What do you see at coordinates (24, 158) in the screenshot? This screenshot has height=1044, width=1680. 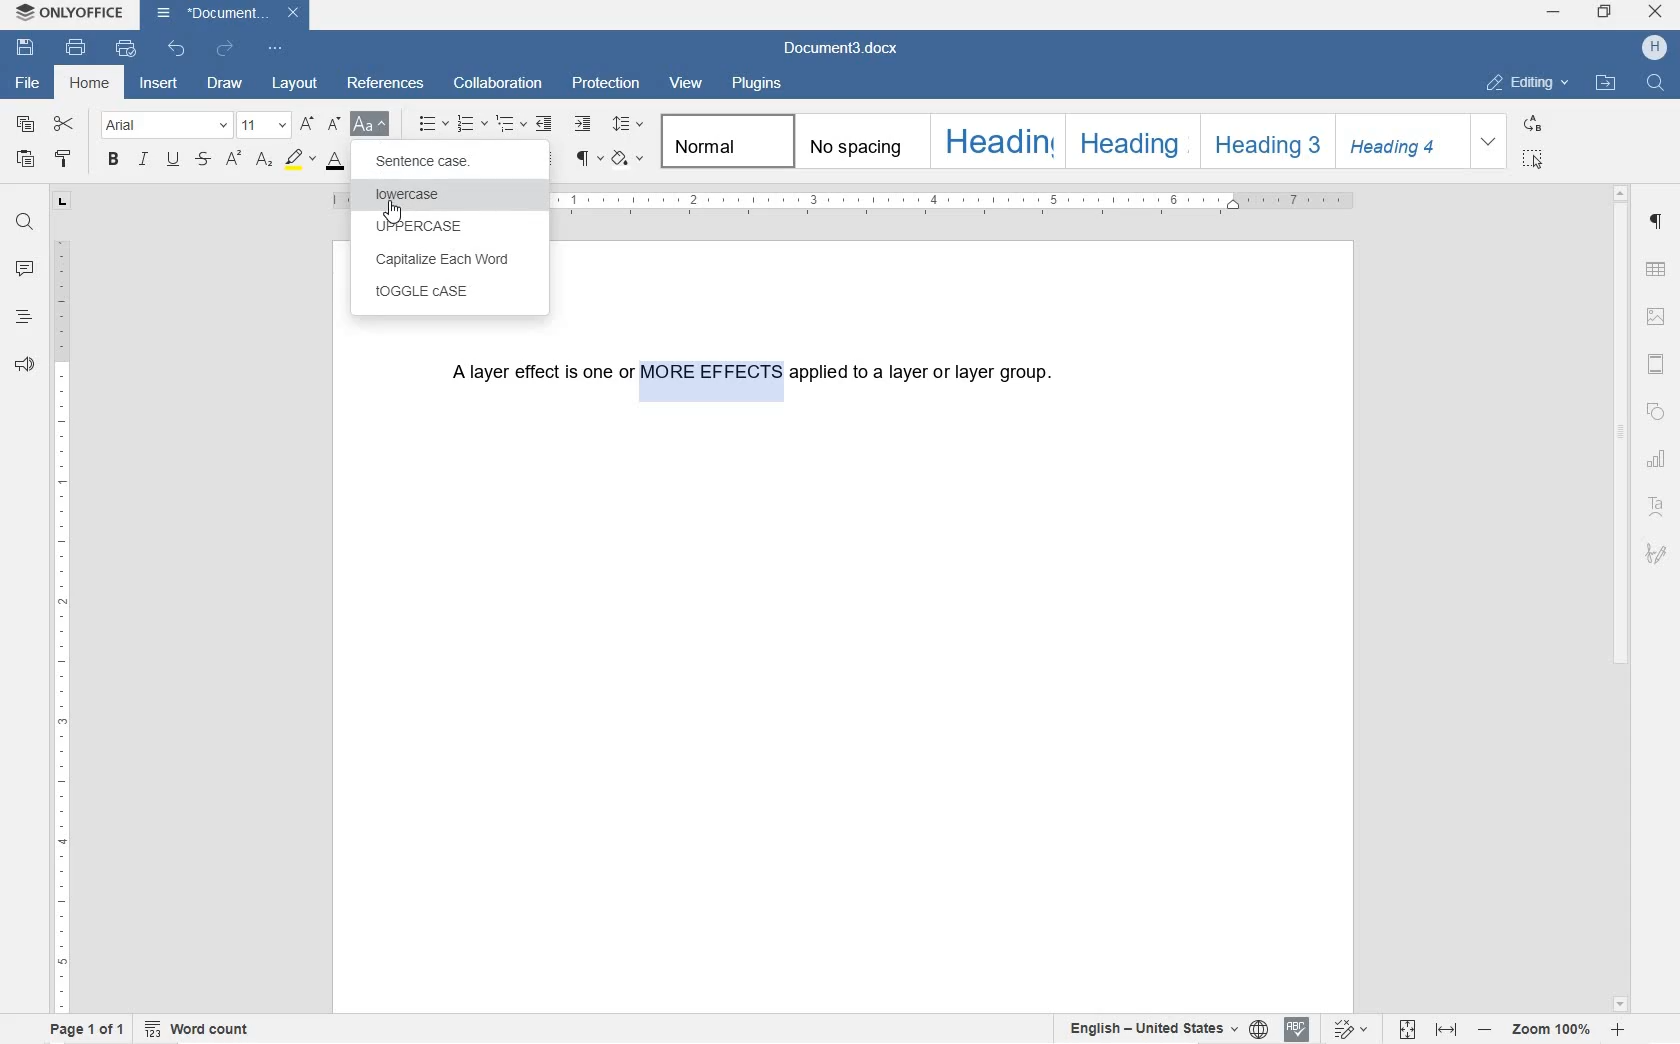 I see `PASTE` at bounding box center [24, 158].